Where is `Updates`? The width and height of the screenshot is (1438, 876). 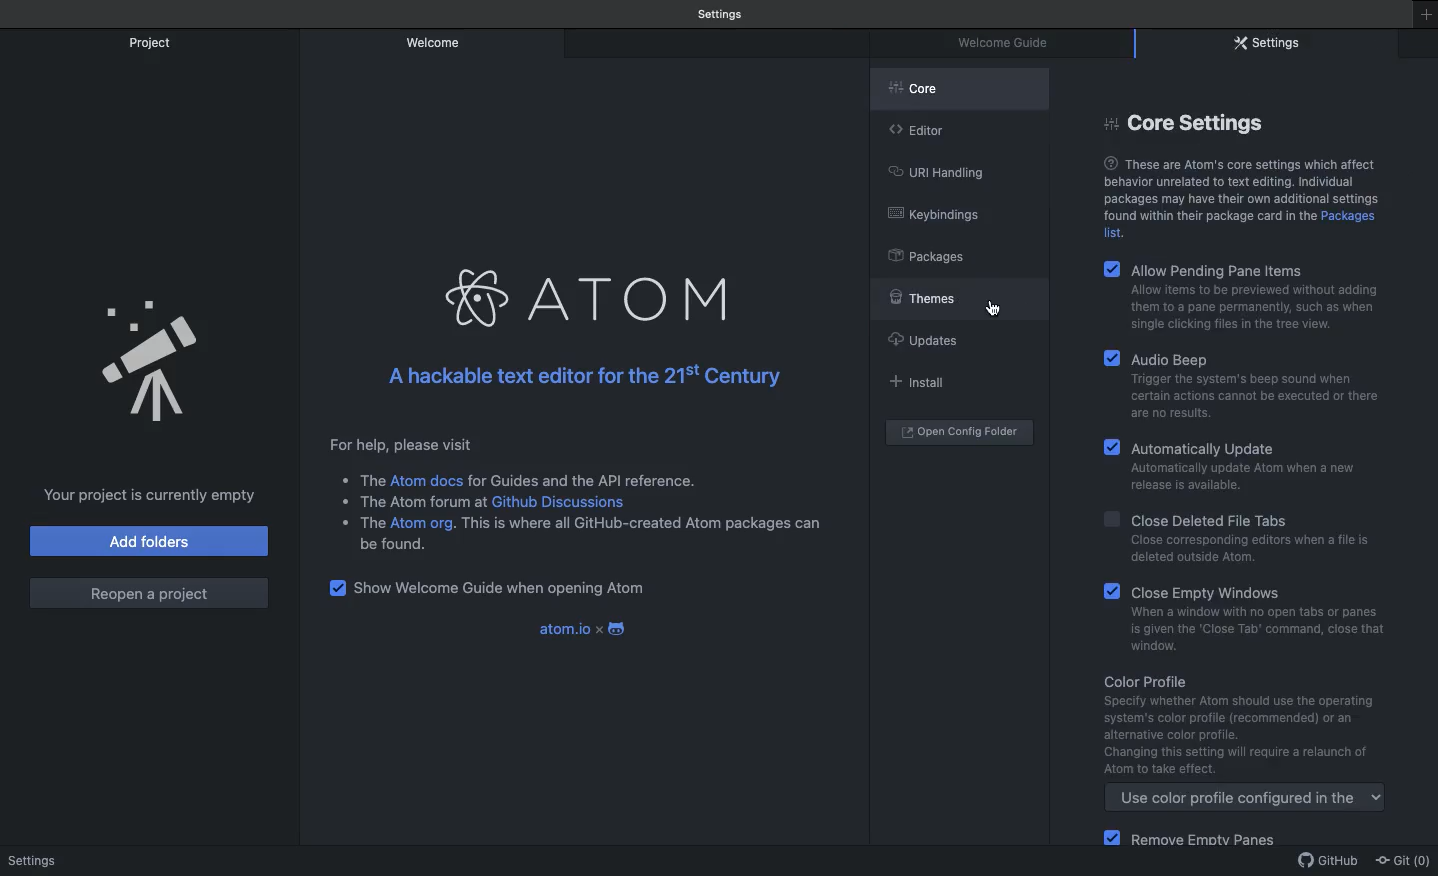 Updates is located at coordinates (928, 339).